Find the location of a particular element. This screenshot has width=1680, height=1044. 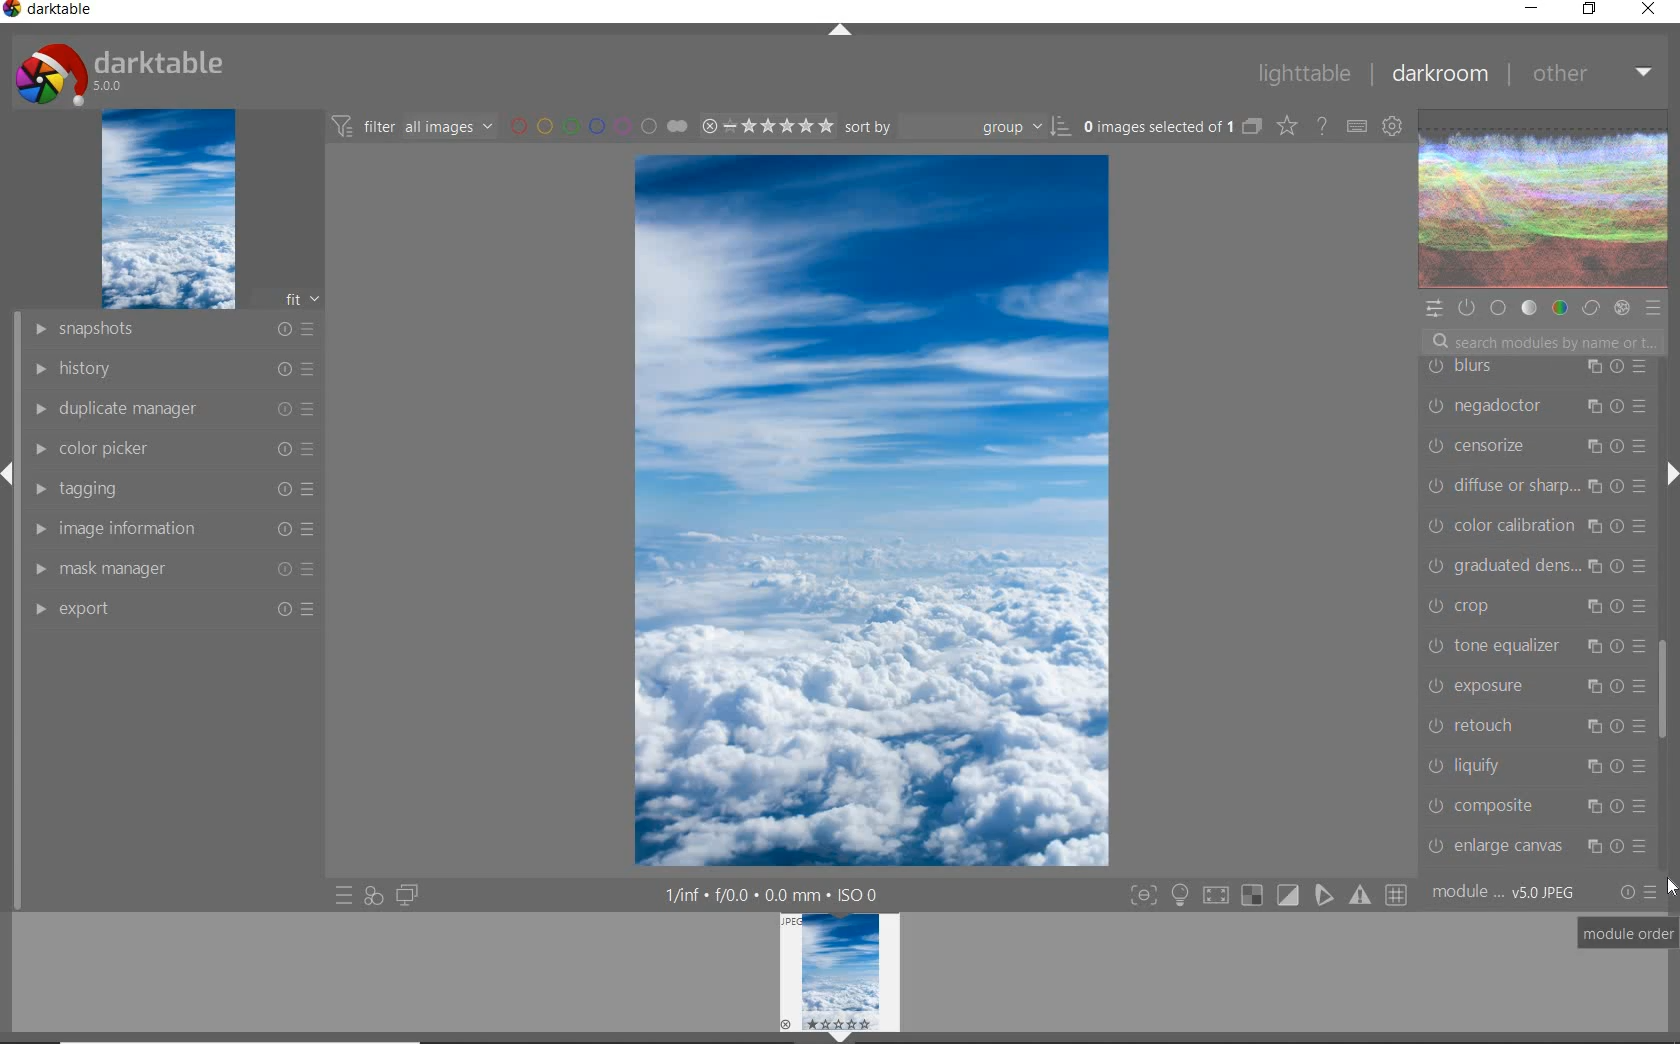

module order is located at coordinates (1629, 935).